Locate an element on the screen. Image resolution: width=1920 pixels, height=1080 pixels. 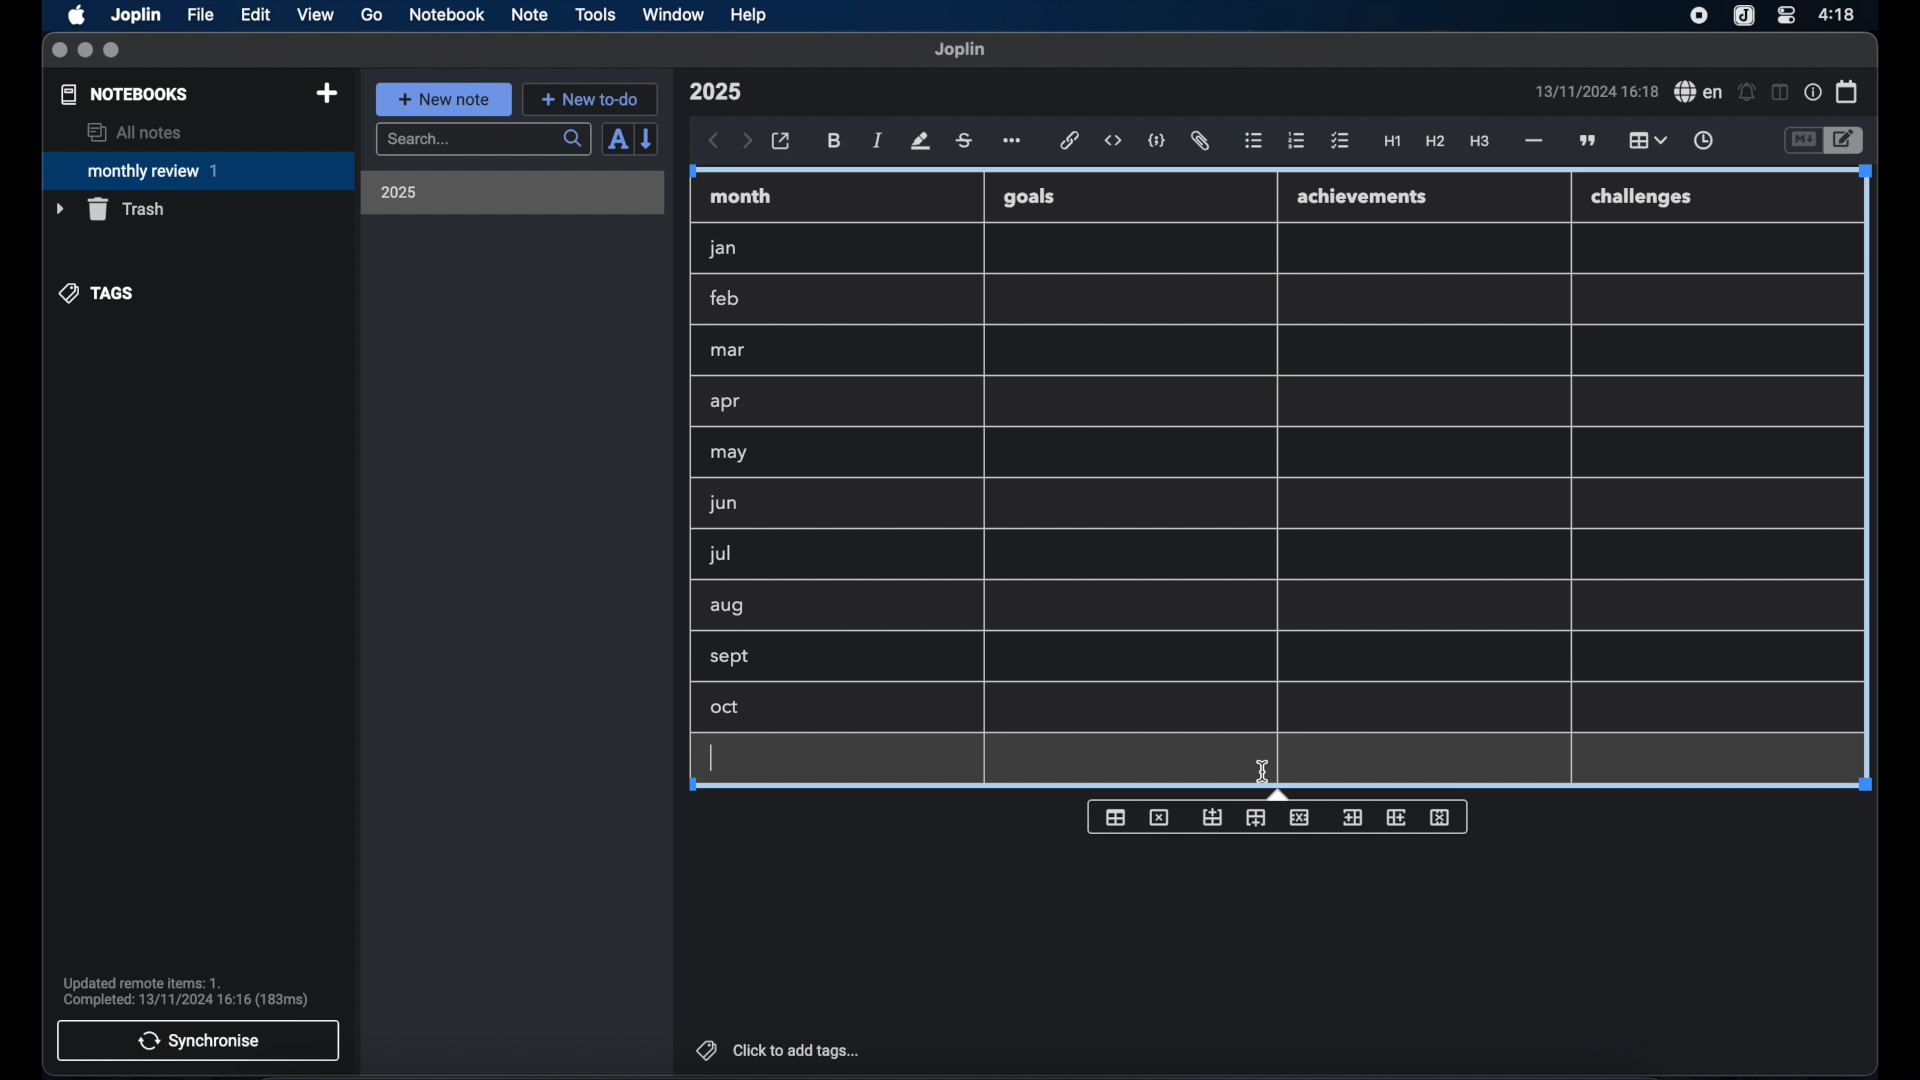
horizontal rule is located at coordinates (1532, 141).